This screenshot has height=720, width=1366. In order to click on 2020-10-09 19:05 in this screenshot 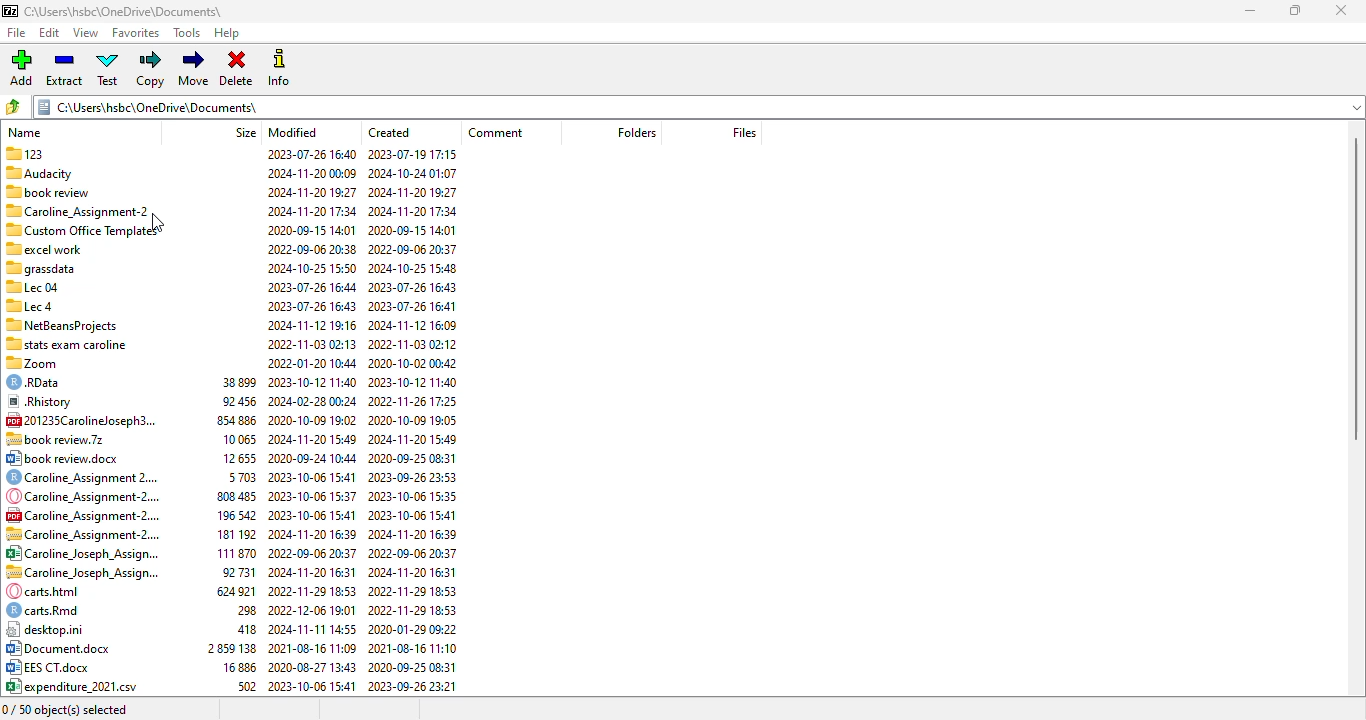, I will do `click(413, 420)`.